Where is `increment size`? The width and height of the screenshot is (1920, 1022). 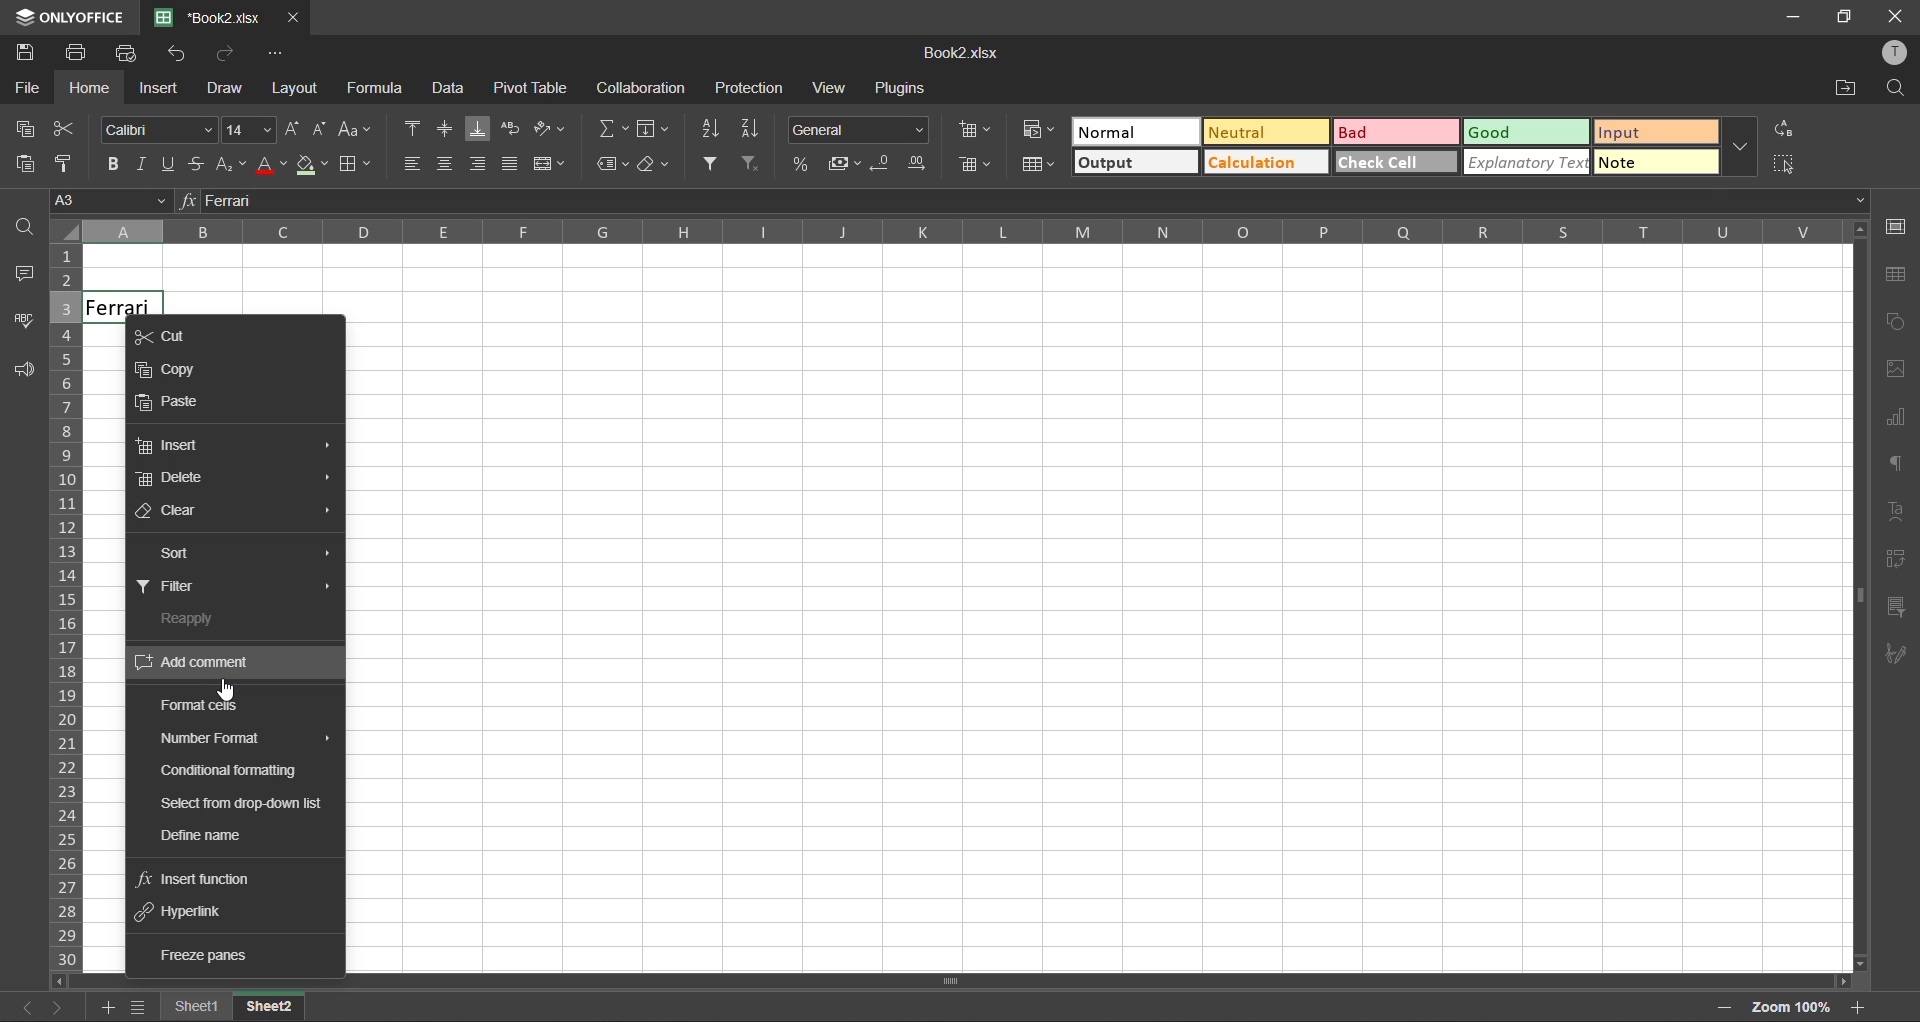
increment size is located at coordinates (294, 130).